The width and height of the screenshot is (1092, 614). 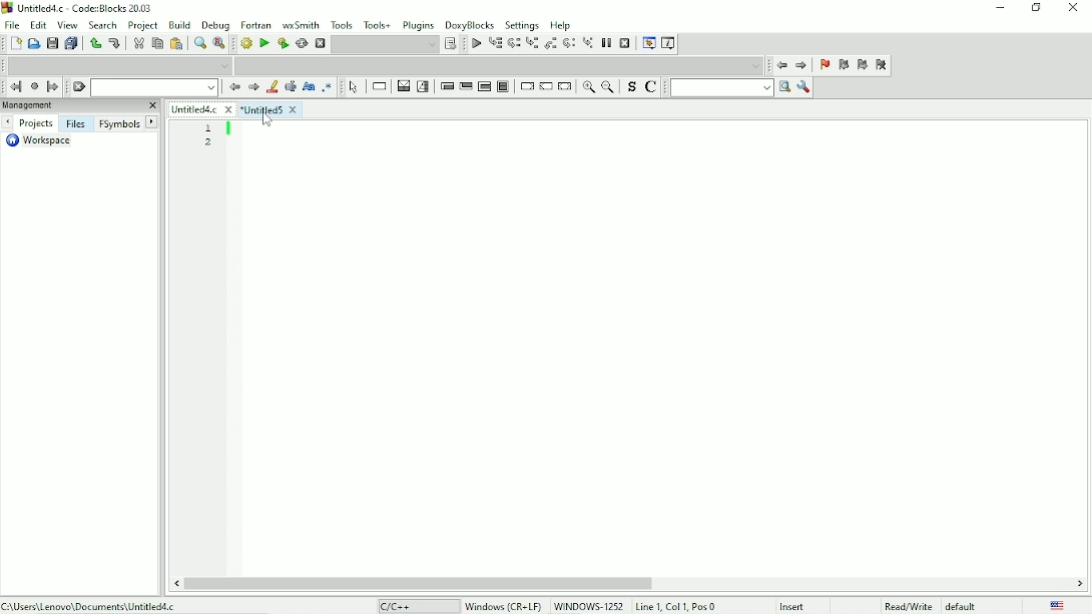 I want to click on Title, so click(x=90, y=8).